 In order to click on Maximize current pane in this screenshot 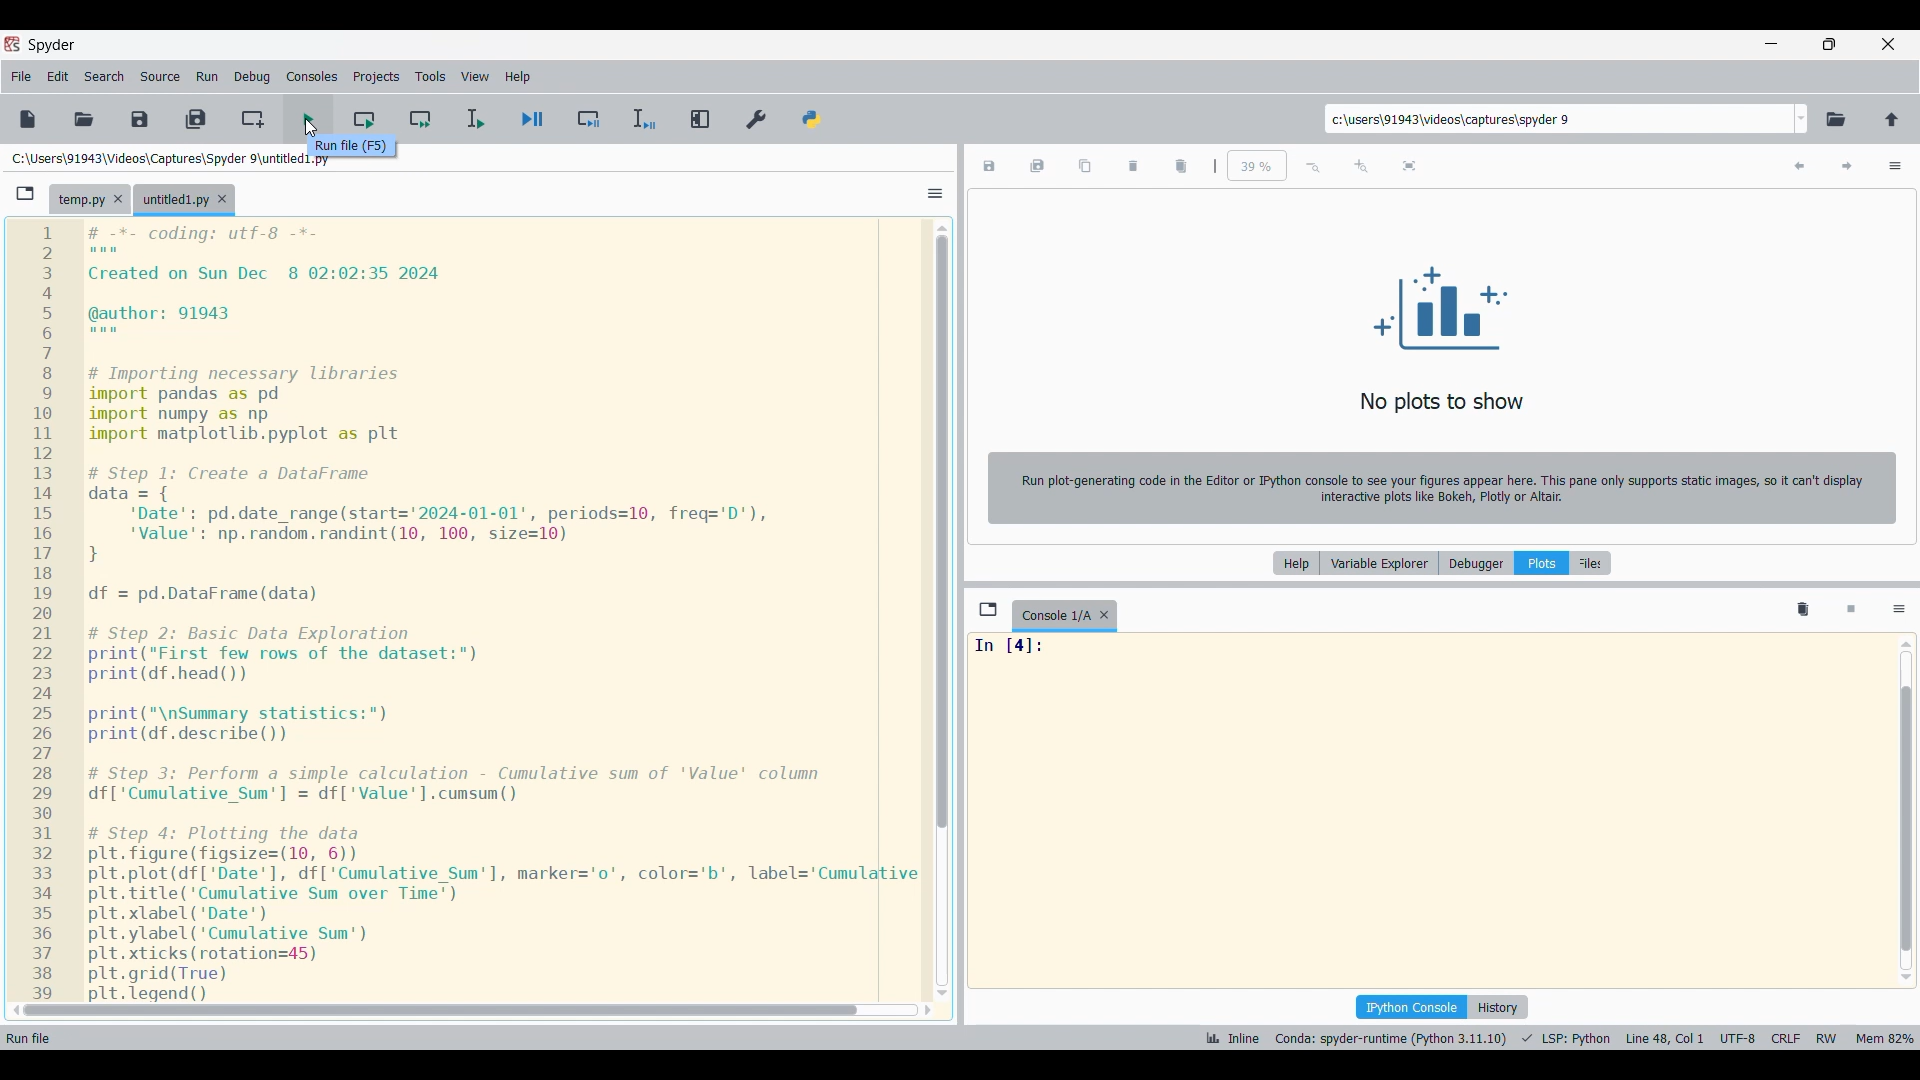, I will do `click(699, 119)`.